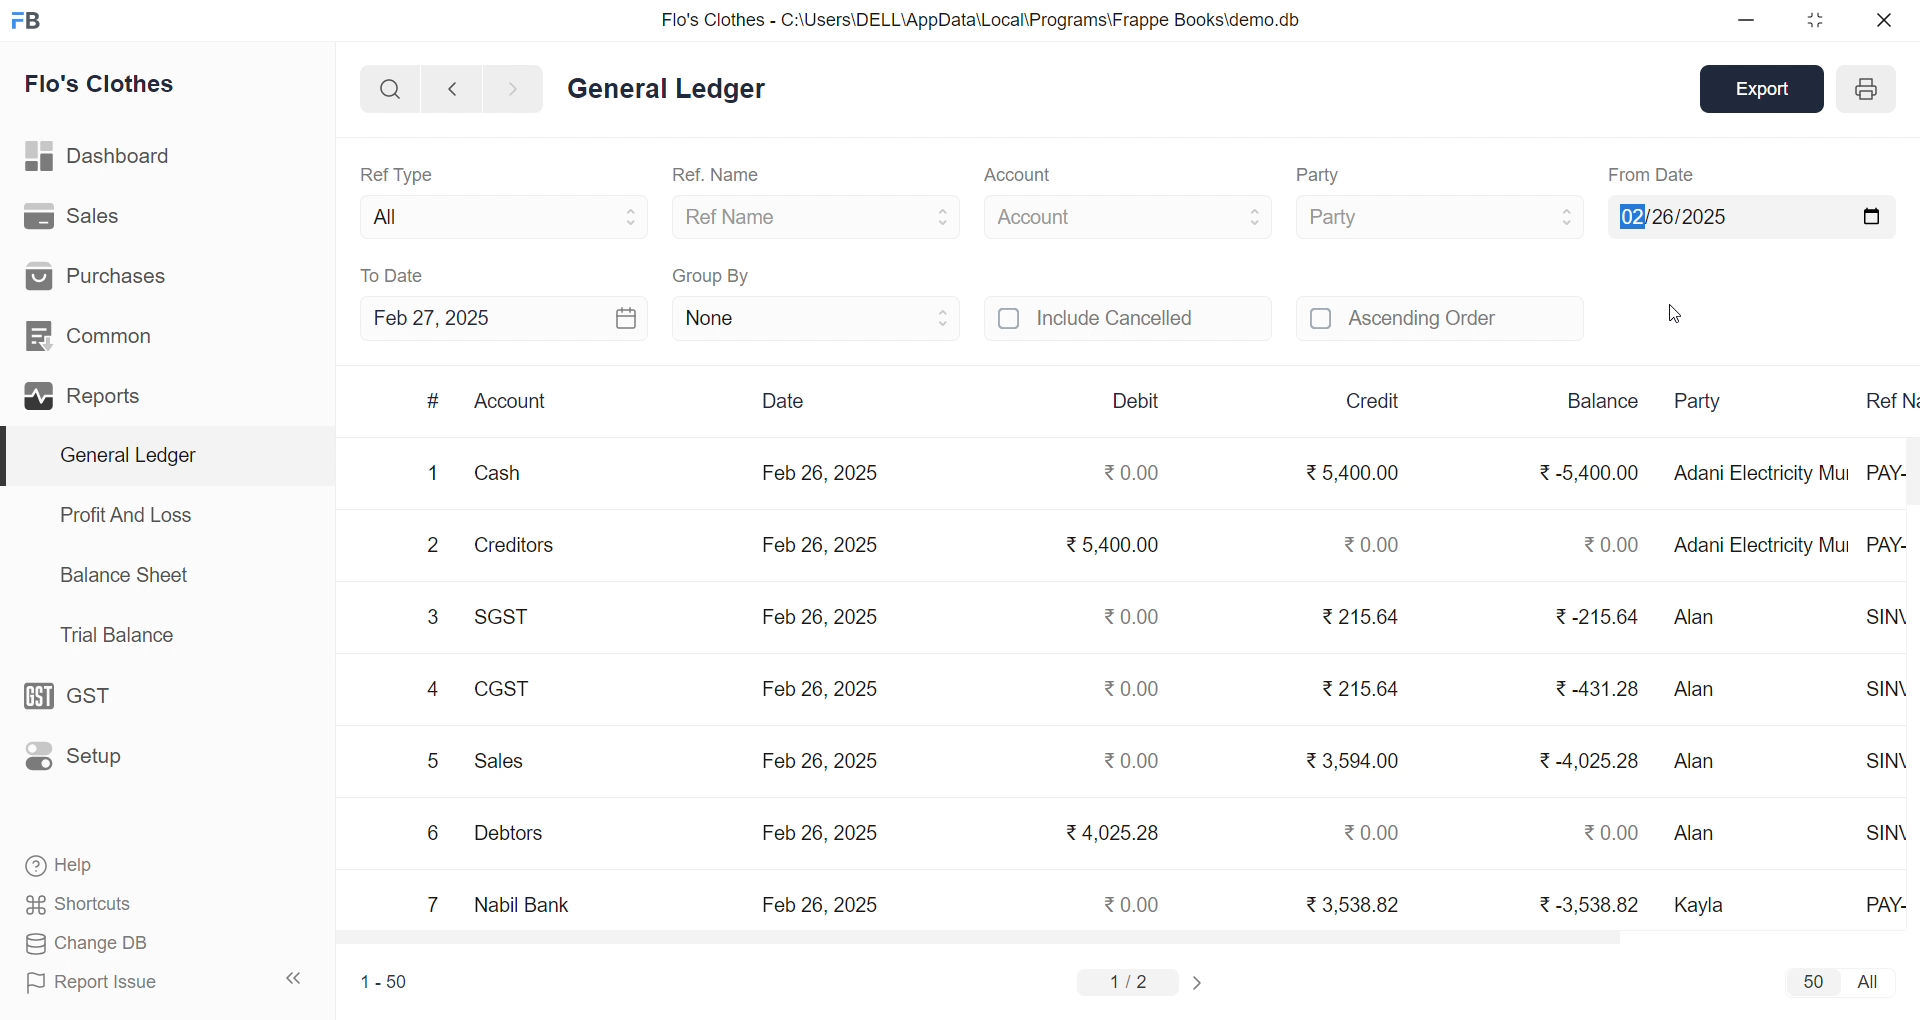 The image size is (1920, 1020). Describe the element at coordinates (1766, 87) in the screenshot. I see `Export` at that location.